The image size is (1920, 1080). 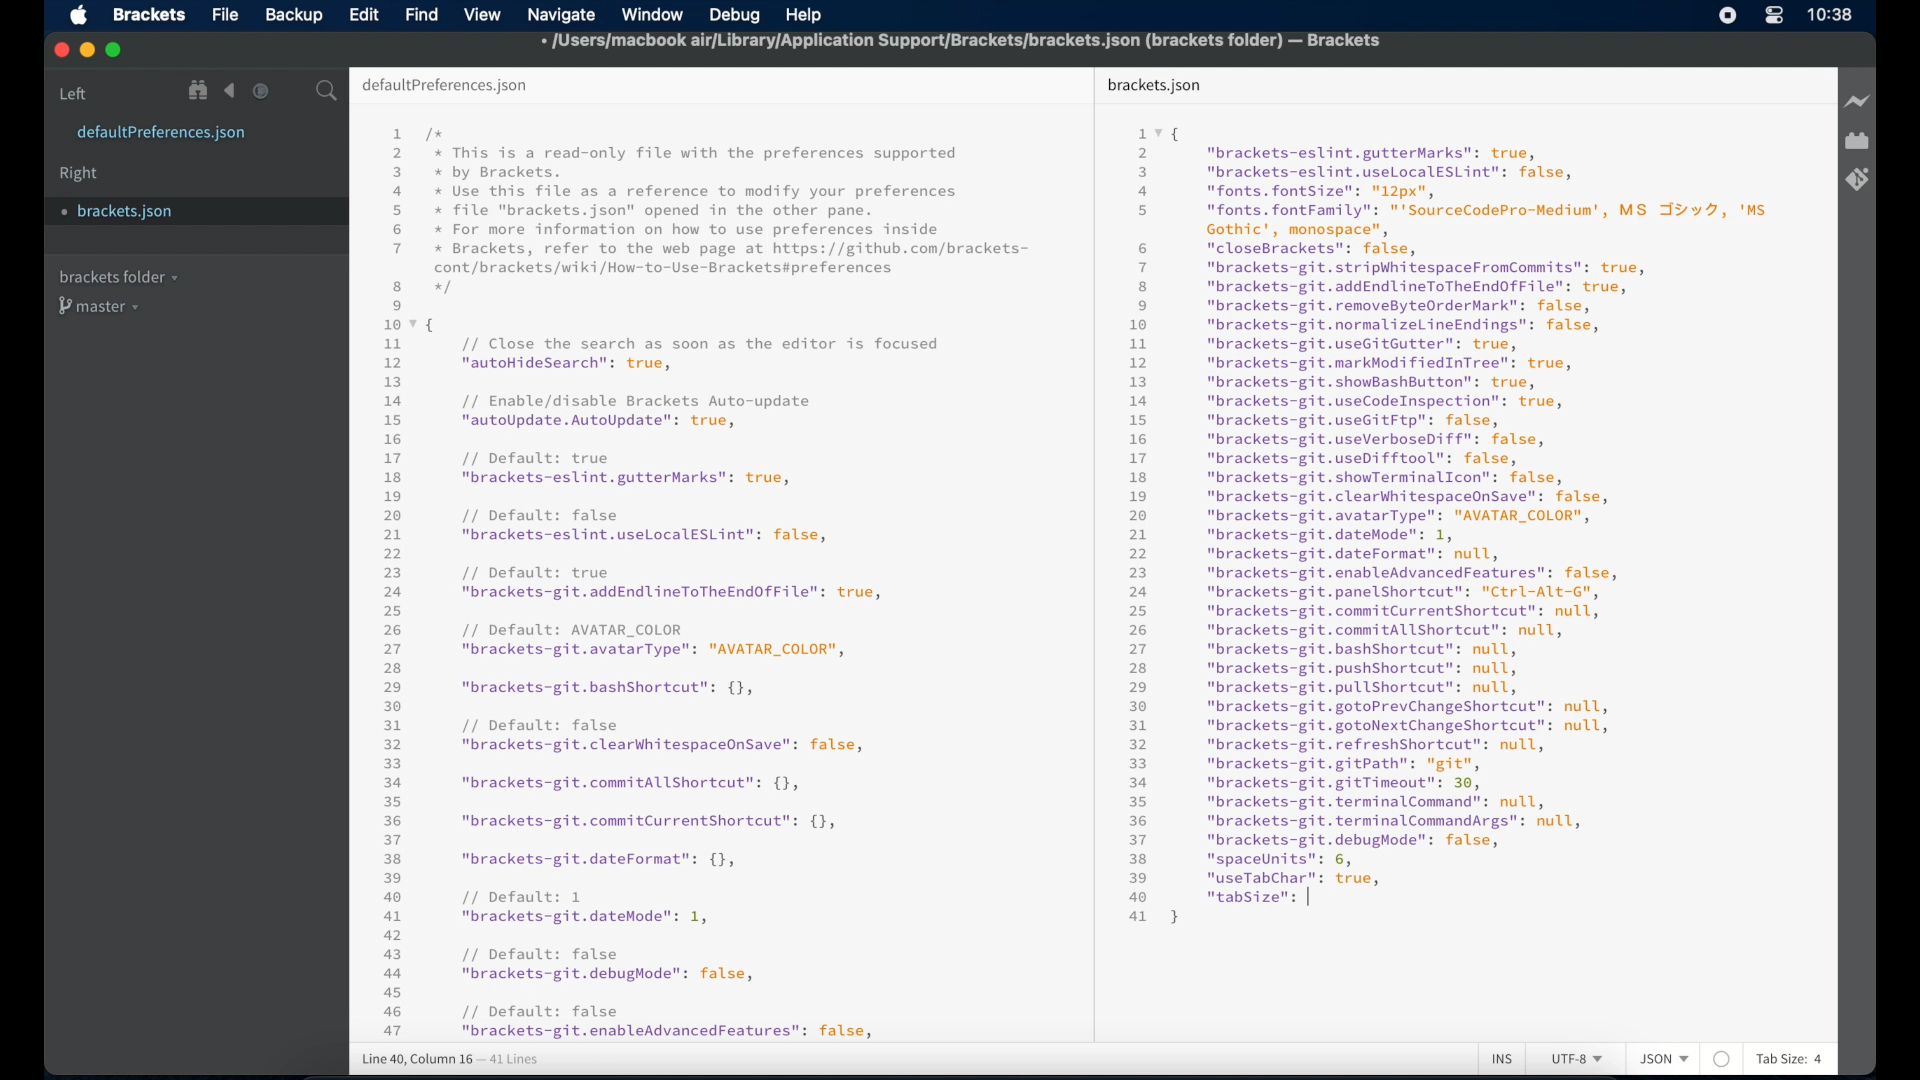 What do you see at coordinates (127, 212) in the screenshot?
I see `brackets.json` at bounding box center [127, 212].